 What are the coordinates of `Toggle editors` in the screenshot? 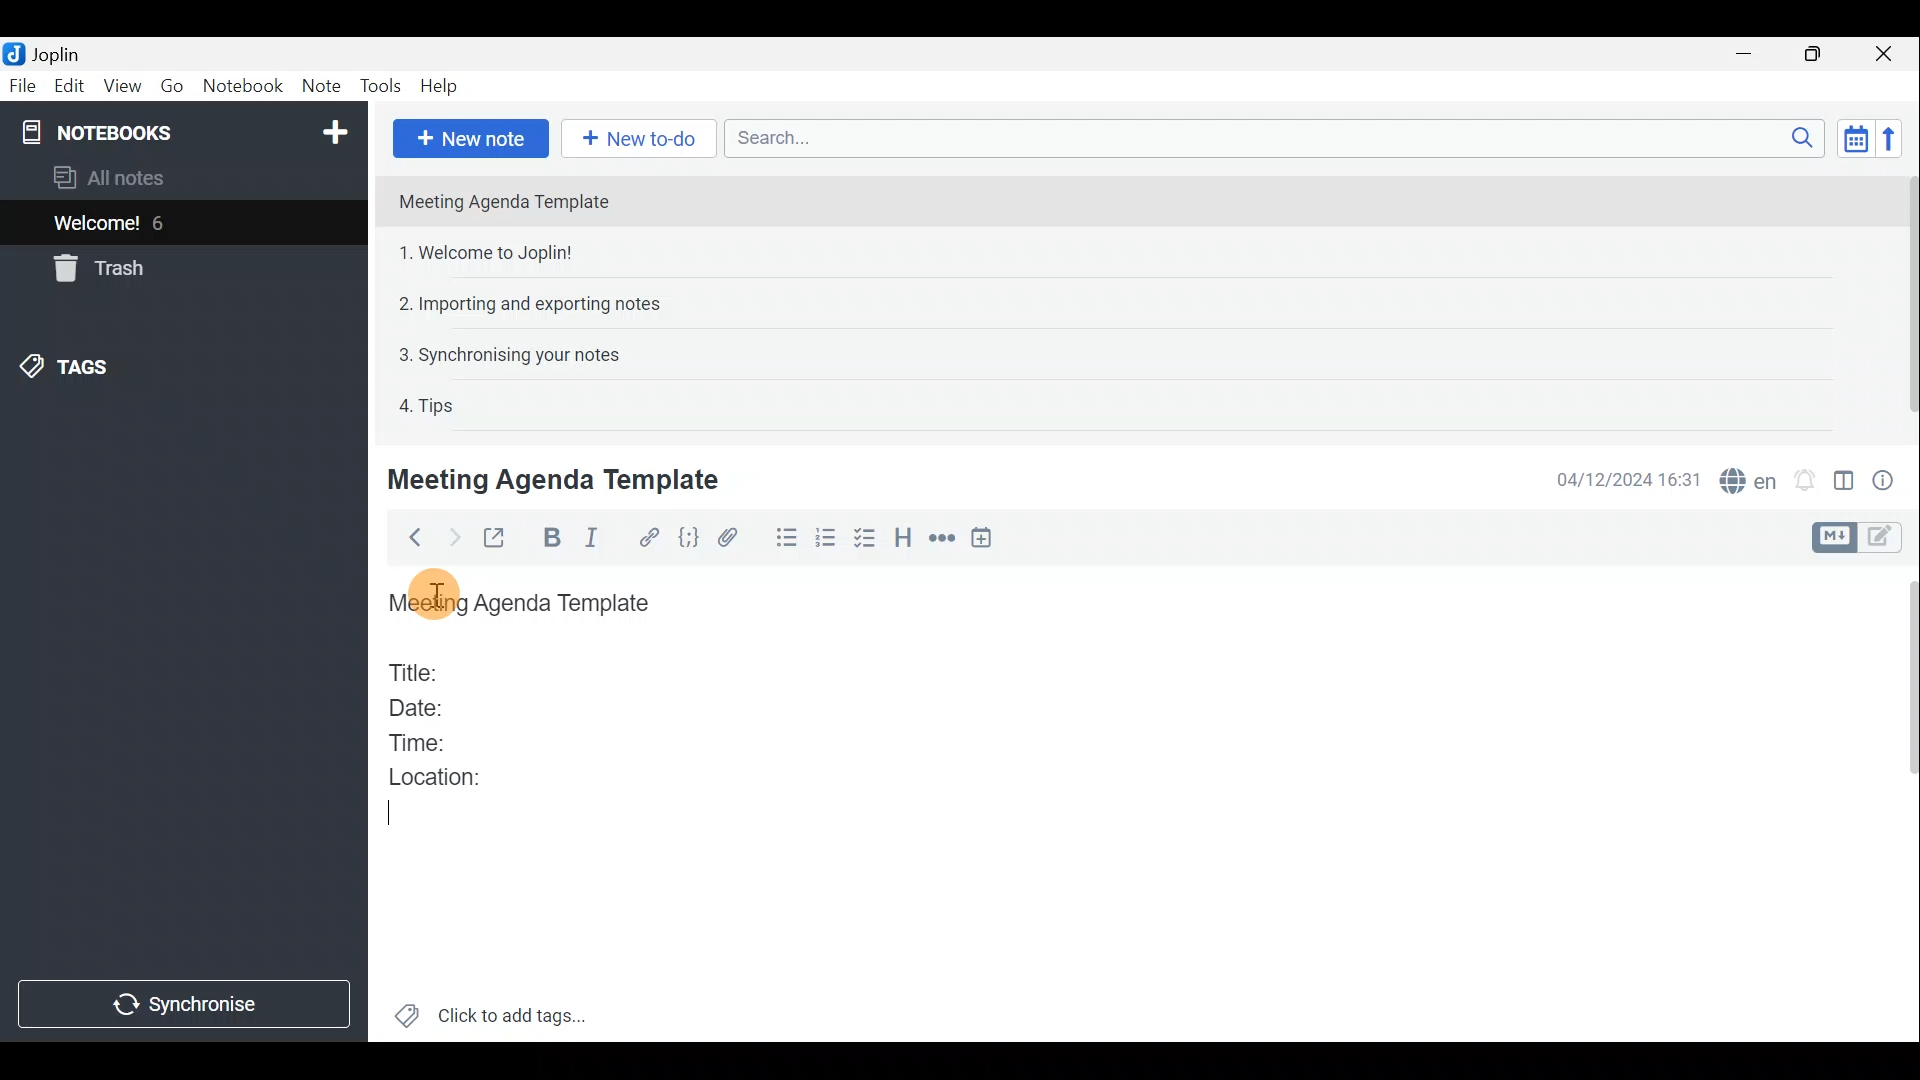 It's located at (1885, 539).